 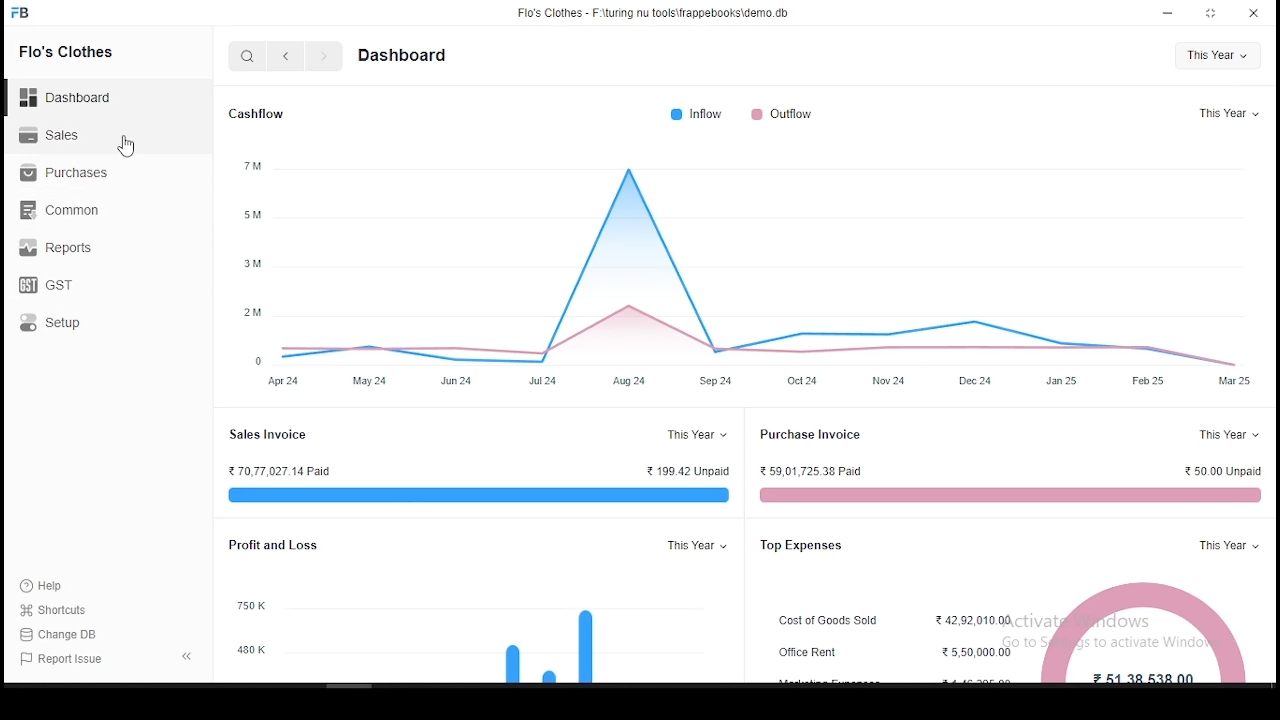 I want to click on 0, so click(x=251, y=356).